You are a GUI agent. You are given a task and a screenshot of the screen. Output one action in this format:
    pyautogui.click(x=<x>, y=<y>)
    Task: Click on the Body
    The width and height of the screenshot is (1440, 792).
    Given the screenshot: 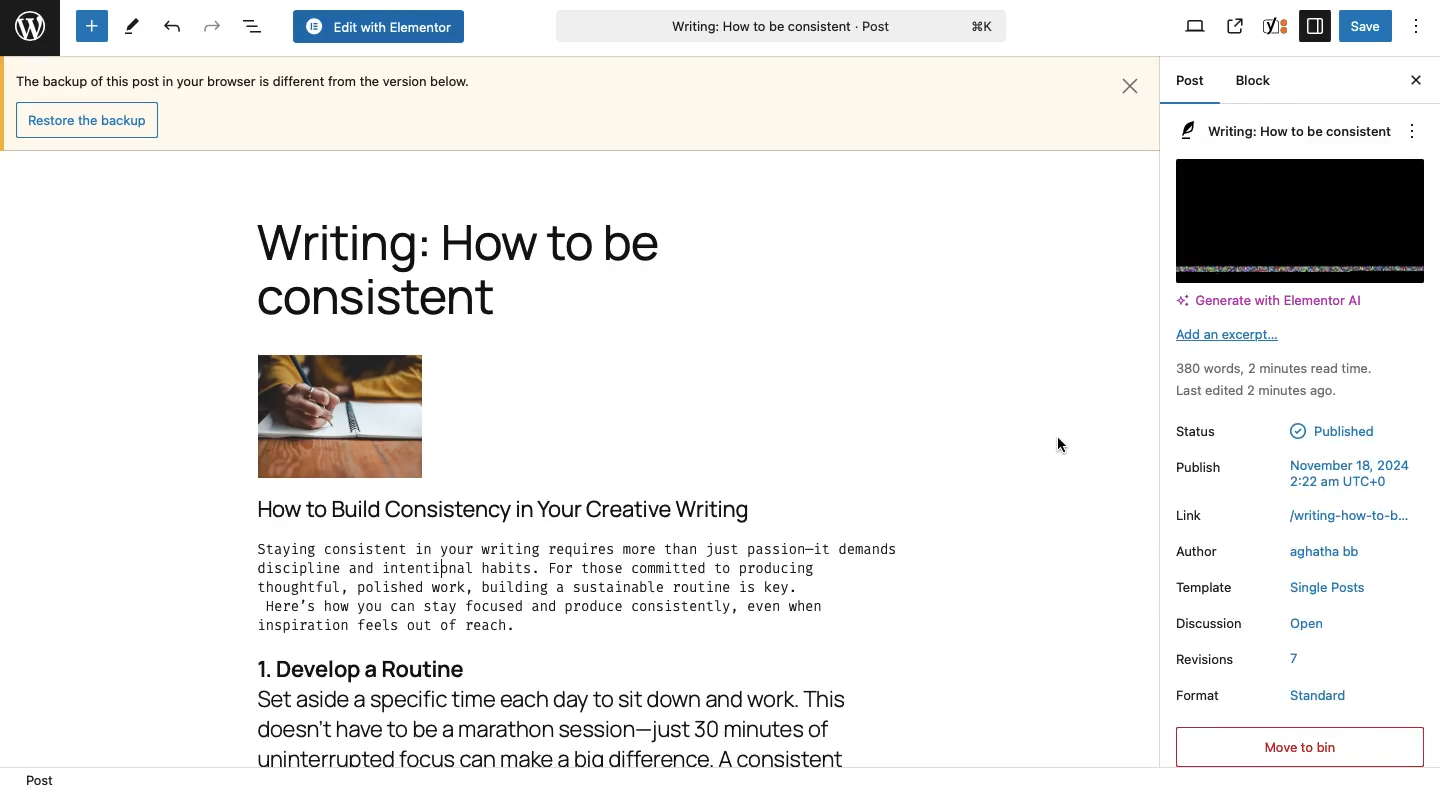 What is the action you would take?
    pyautogui.click(x=600, y=711)
    